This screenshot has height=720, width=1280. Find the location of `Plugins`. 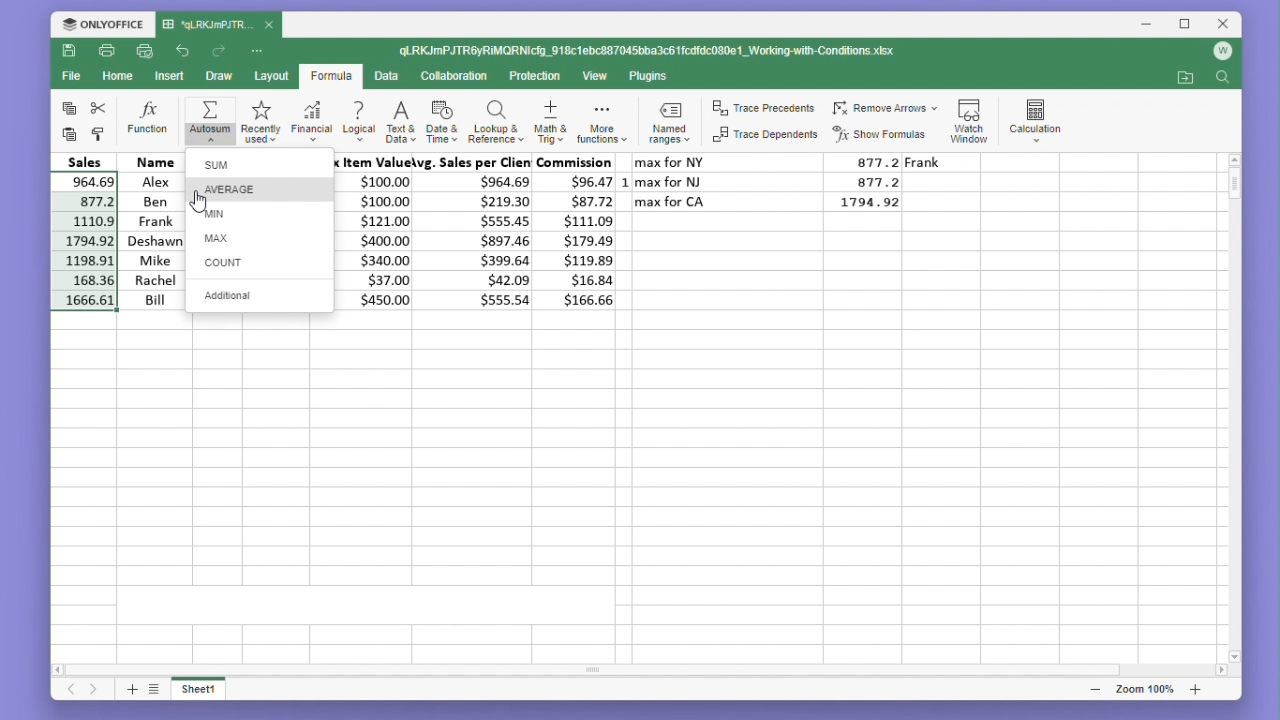

Plugins is located at coordinates (650, 77).